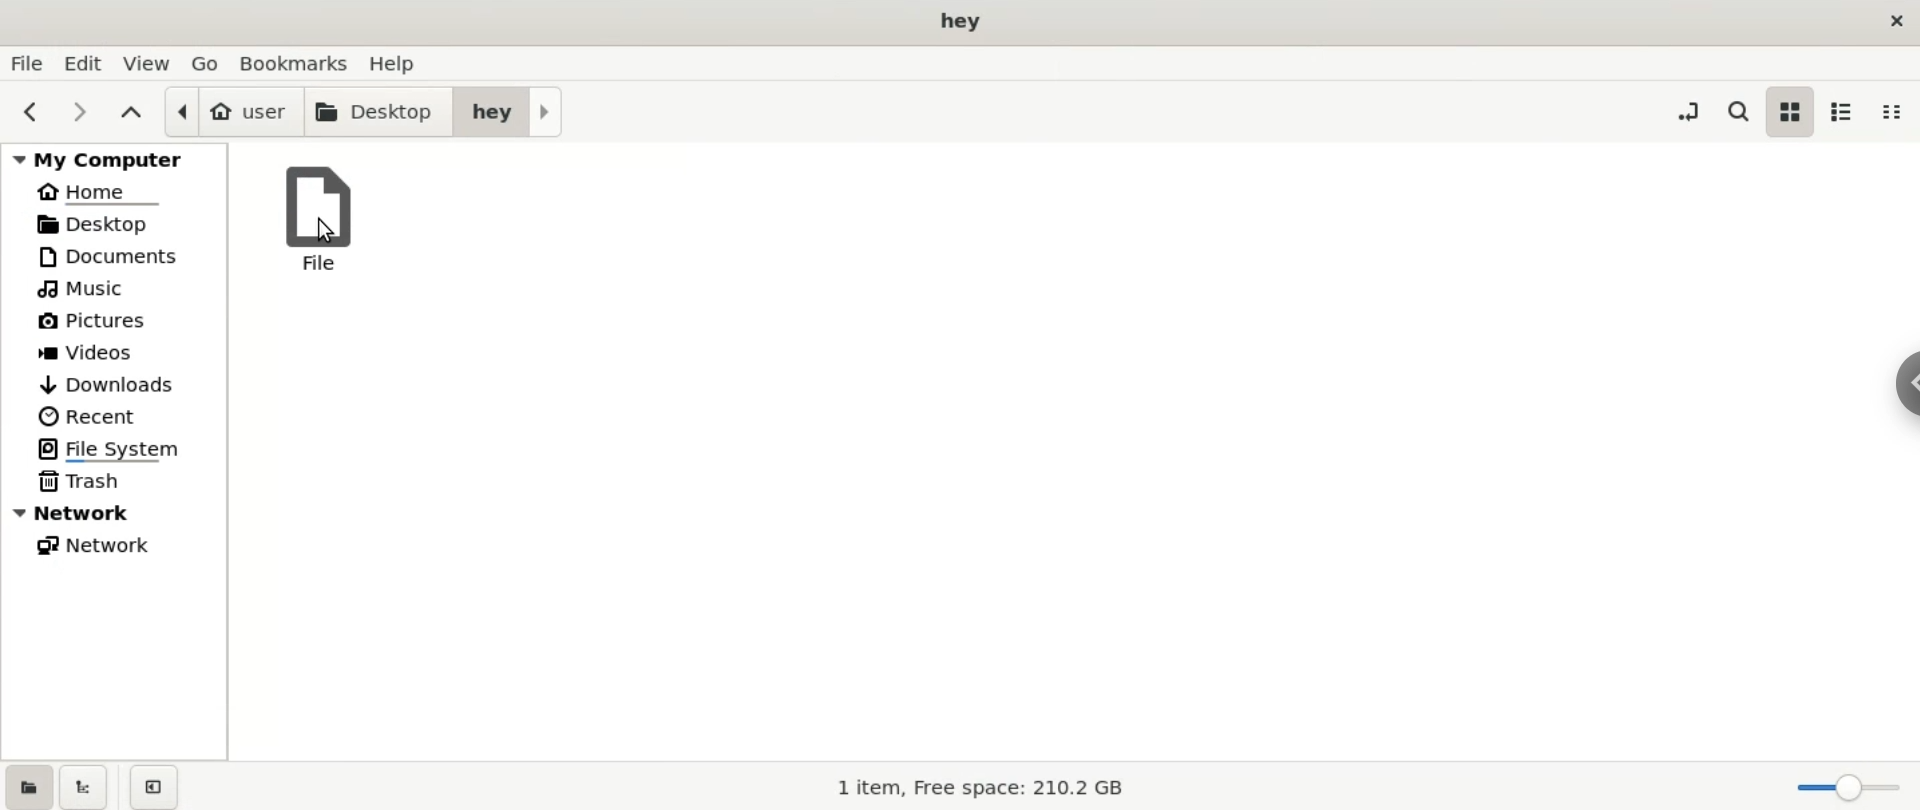 This screenshot has height=810, width=1920. Describe the element at coordinates (968, 21) in the screenshot. I see `desktop` at that location.